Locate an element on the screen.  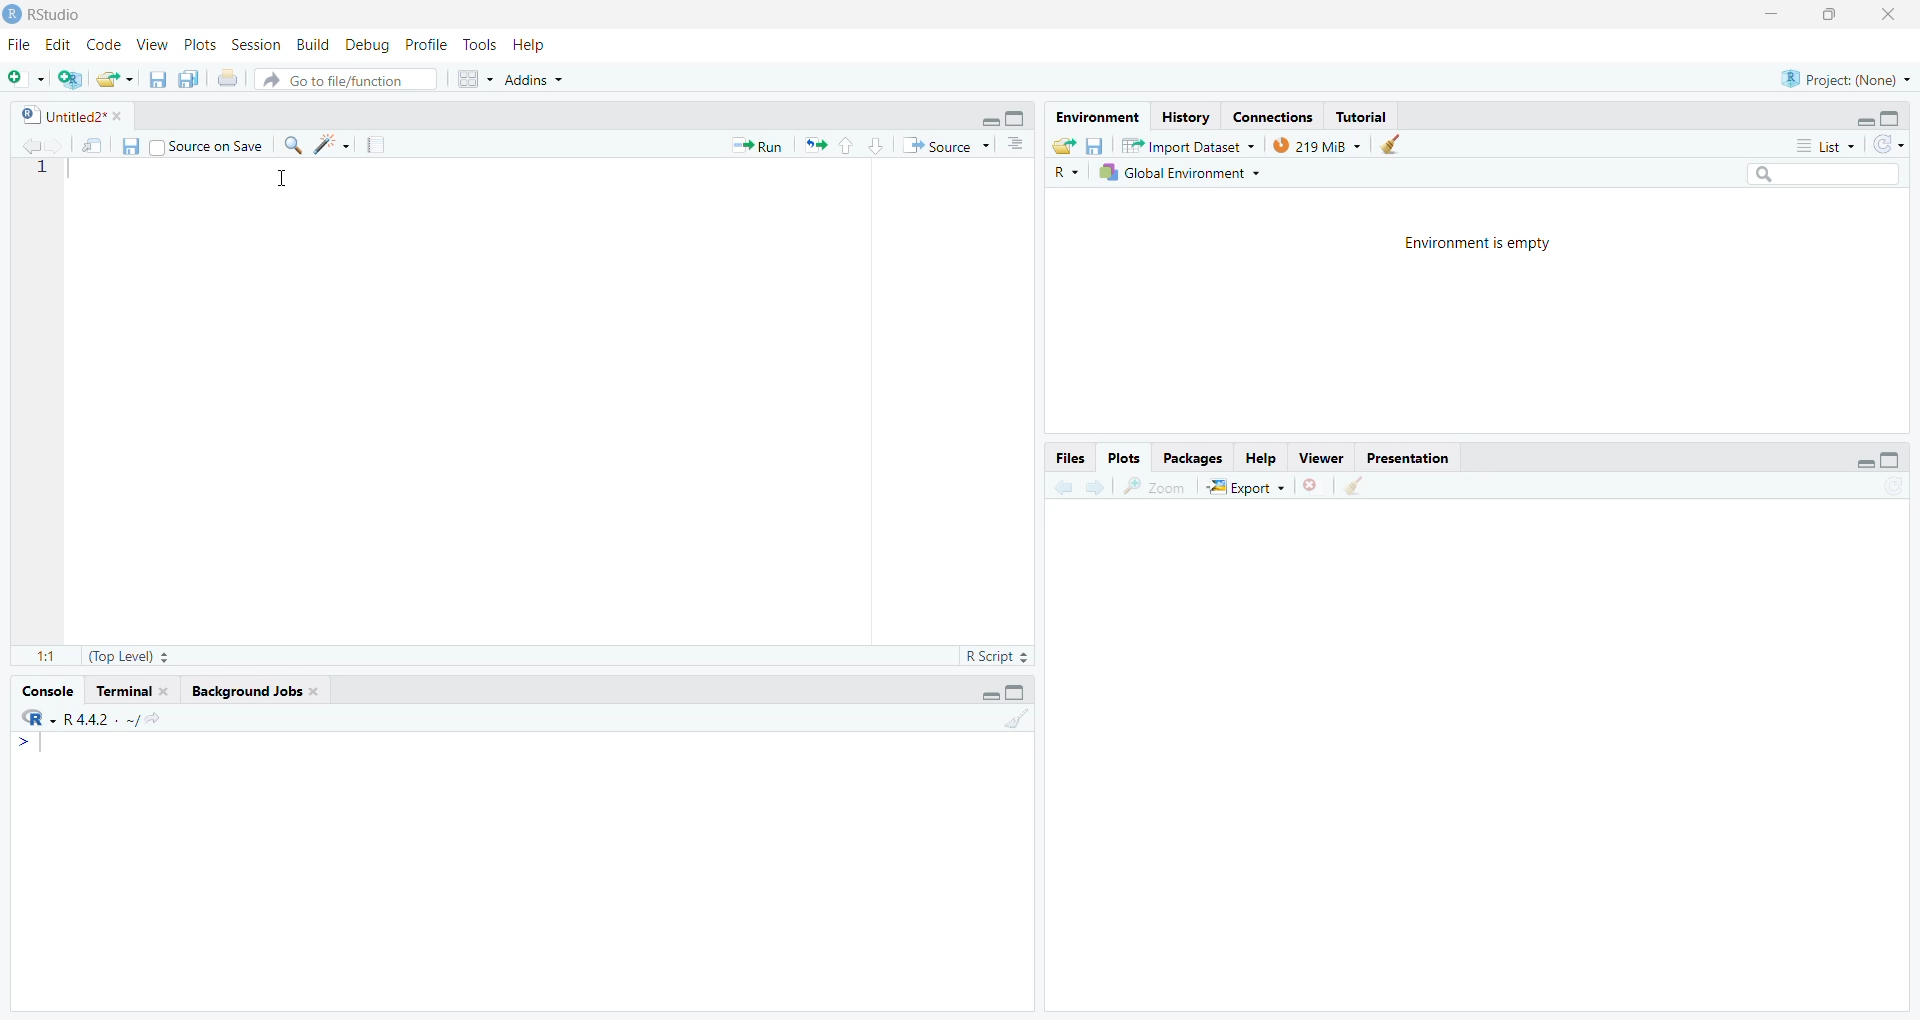
Terminal is located at coordinates (132, 691).